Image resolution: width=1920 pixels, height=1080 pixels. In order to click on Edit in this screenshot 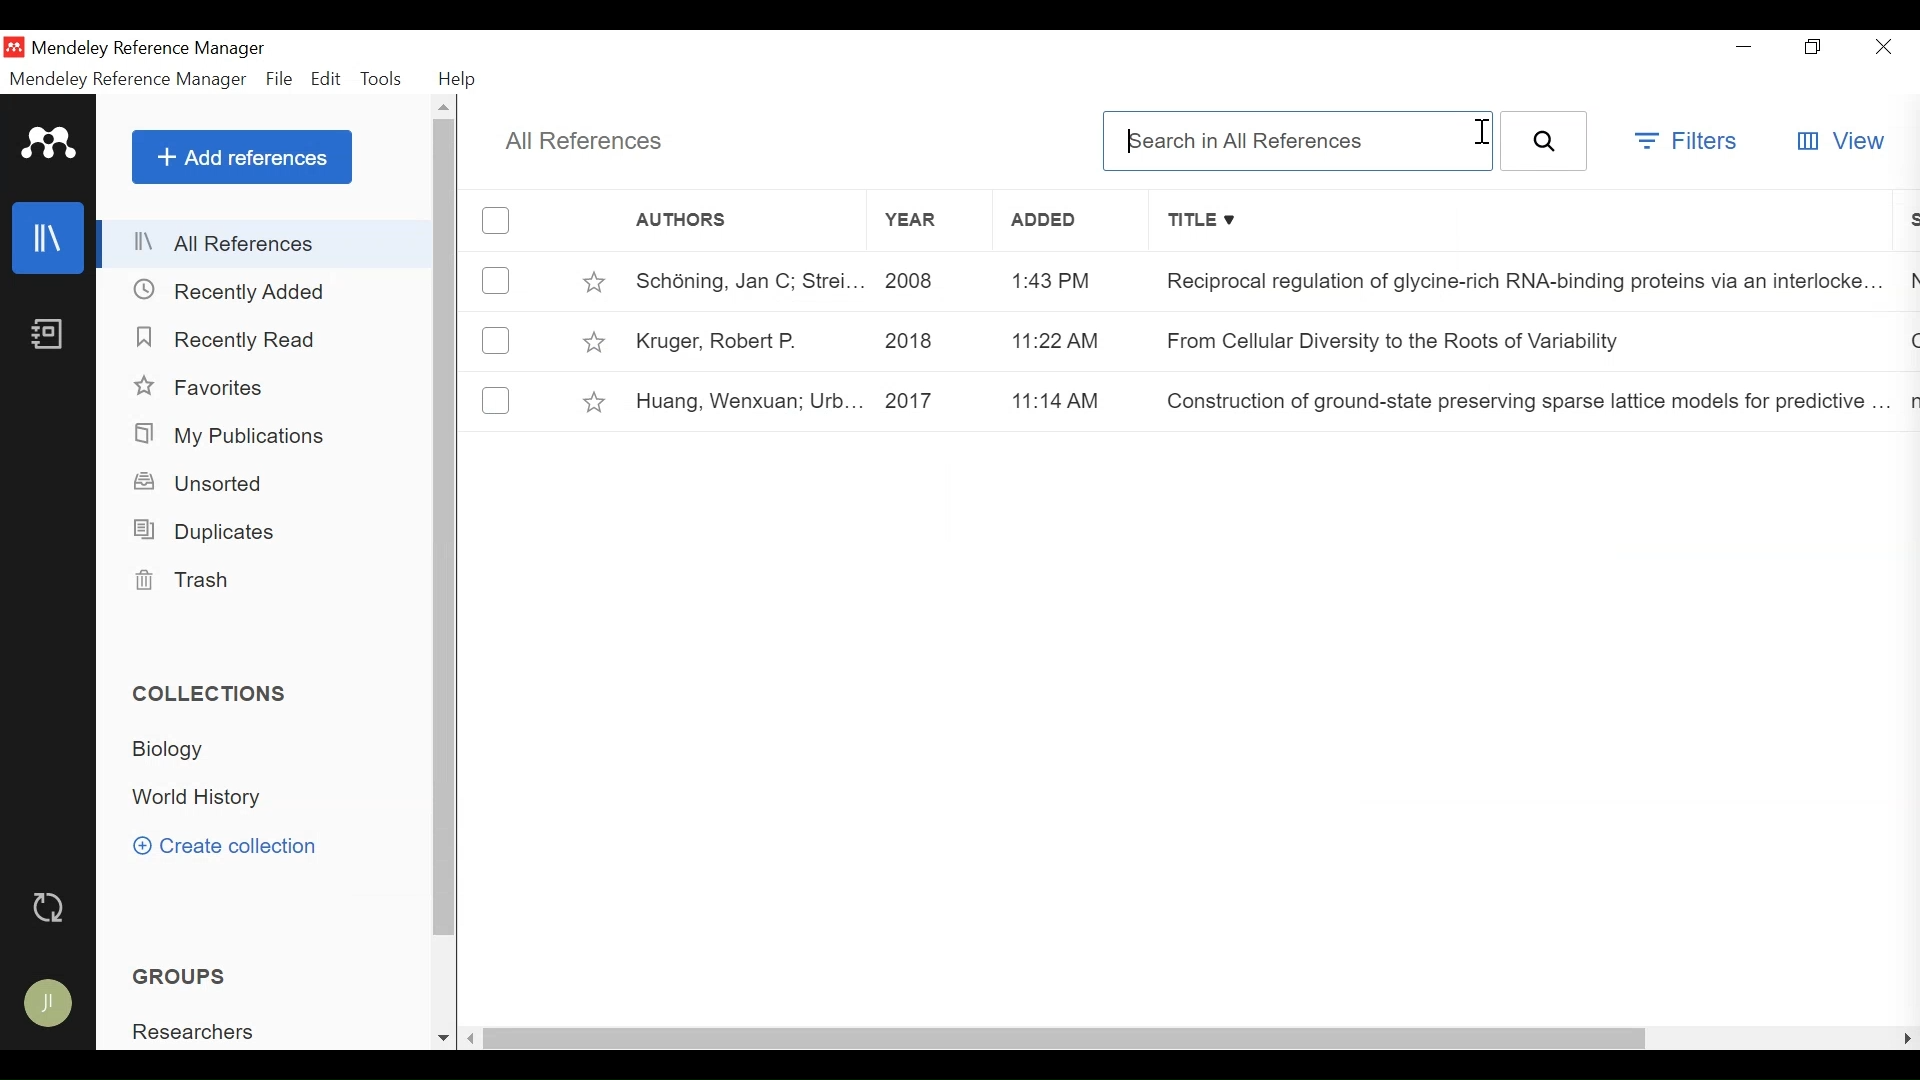, I will do `click(327, 81)`.